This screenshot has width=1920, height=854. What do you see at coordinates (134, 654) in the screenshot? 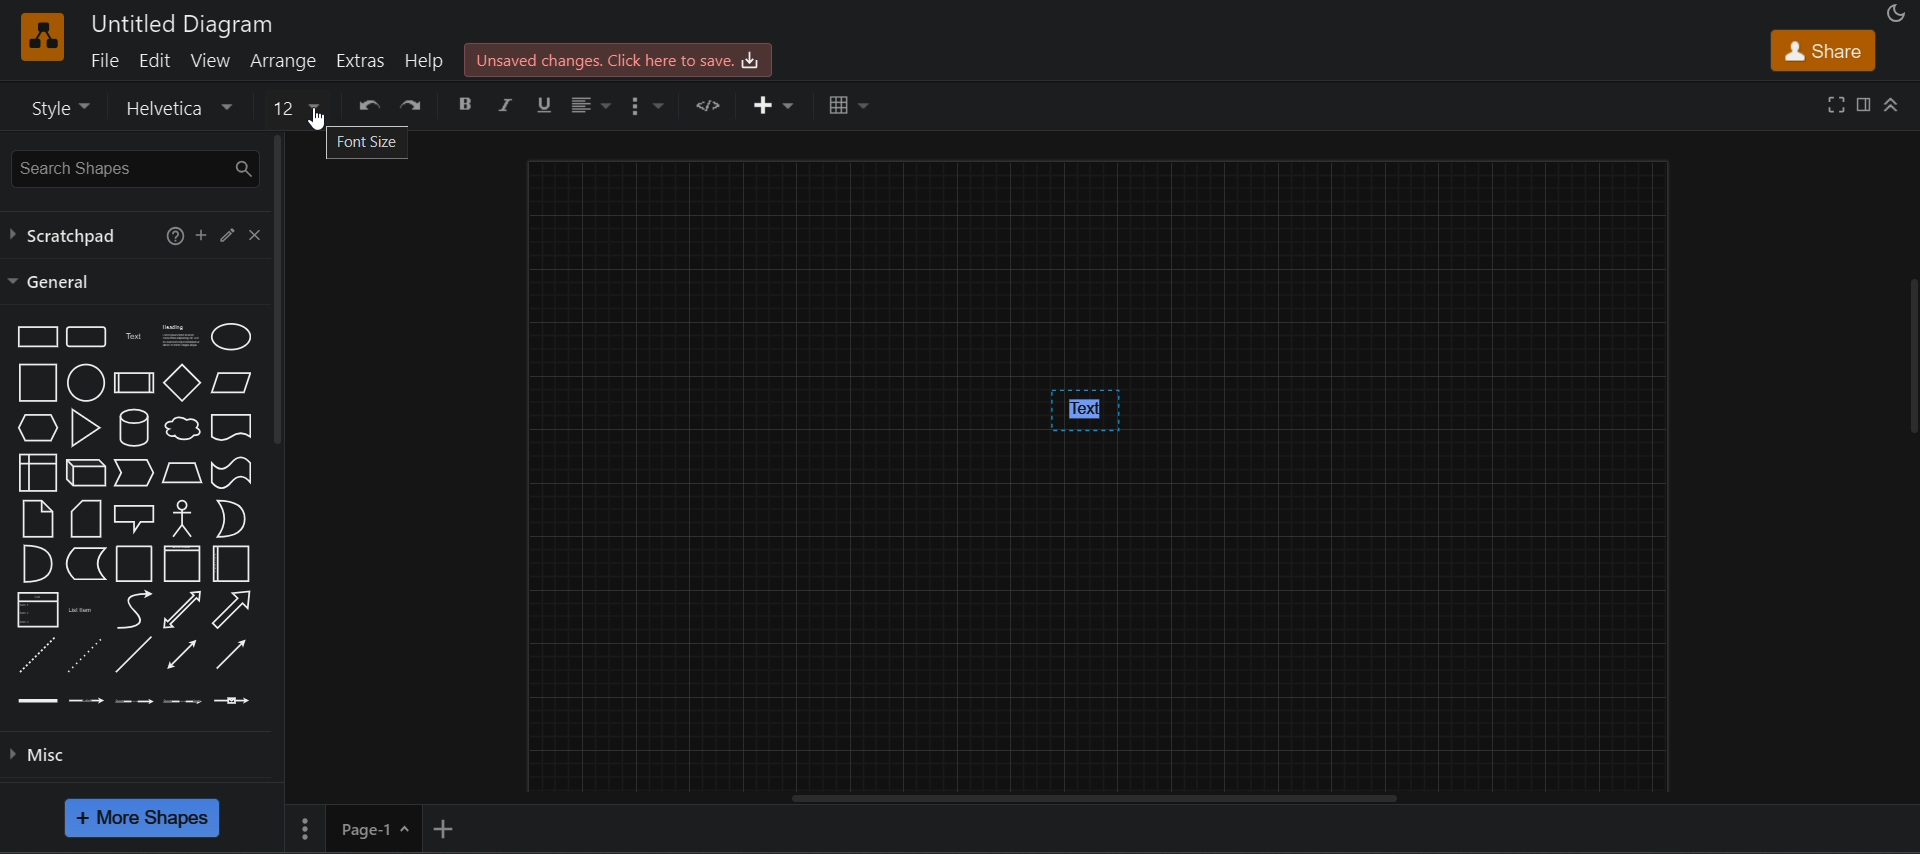
I see `Line` at bounding box center [134, 654].